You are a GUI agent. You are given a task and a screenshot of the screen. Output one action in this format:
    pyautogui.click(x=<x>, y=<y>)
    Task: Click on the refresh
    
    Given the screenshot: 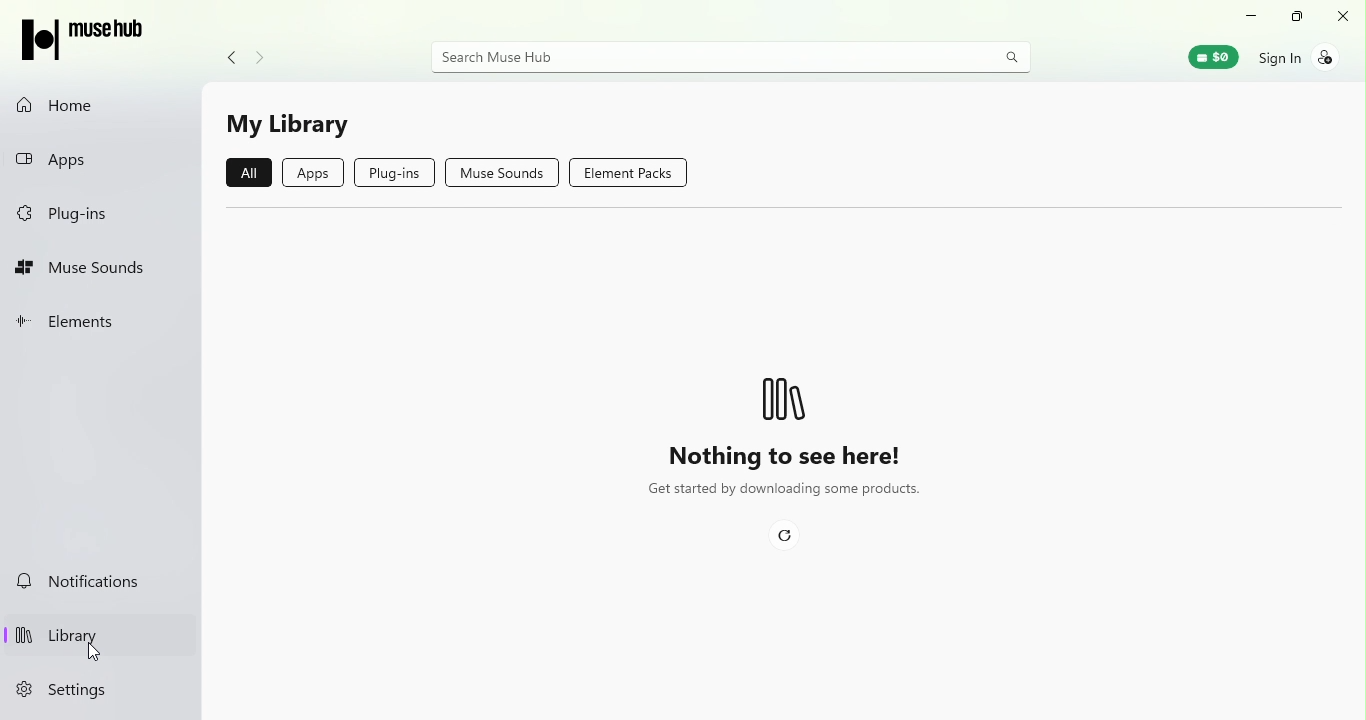 What is the action you would take?
    pyautogui.click(x=794, y=539)
    